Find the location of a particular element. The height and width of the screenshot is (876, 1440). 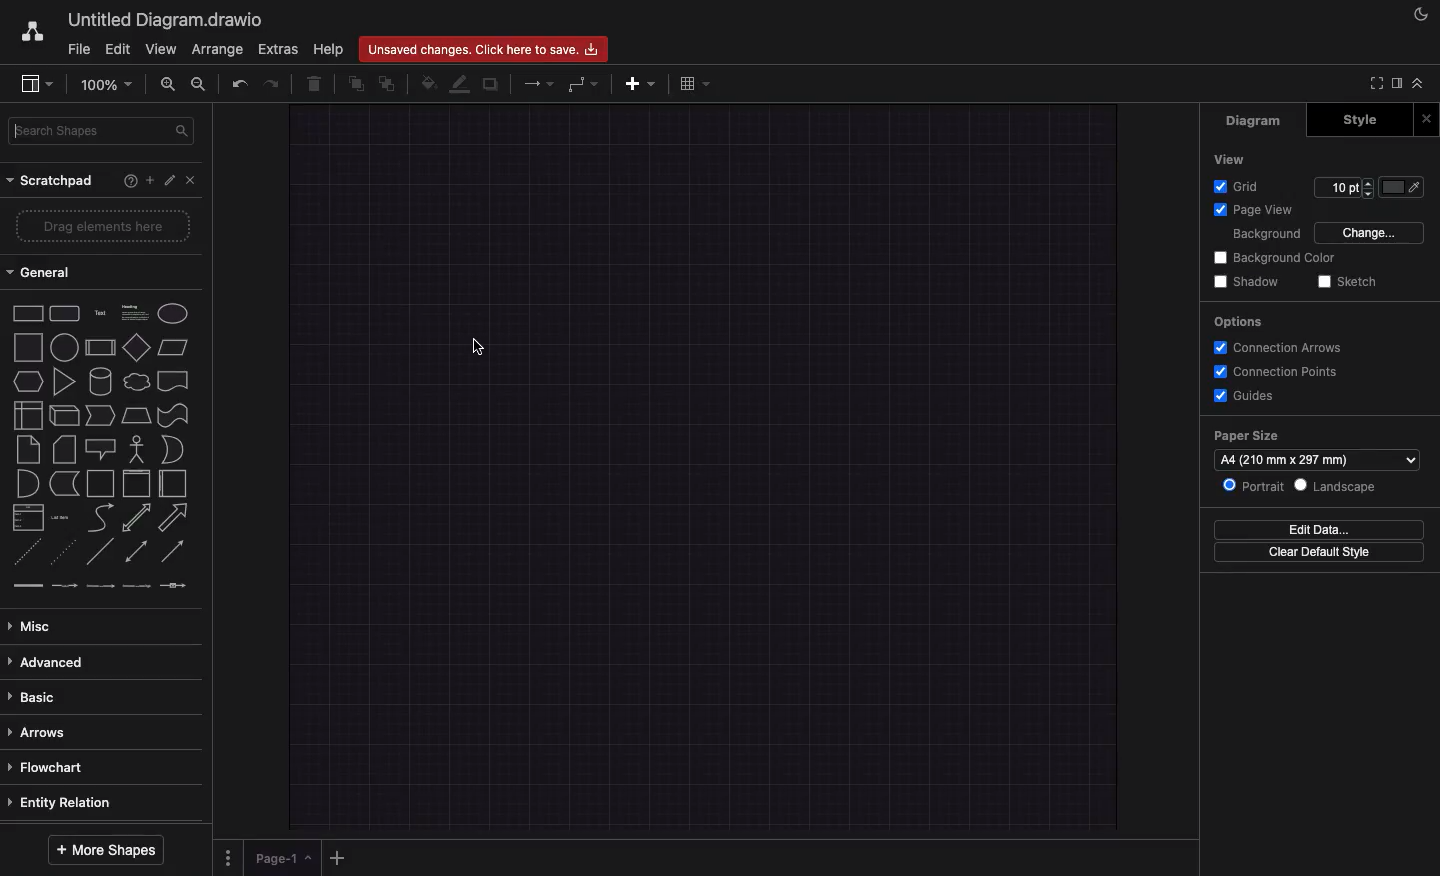

Sidebar is located at coordinates (1395, 84).